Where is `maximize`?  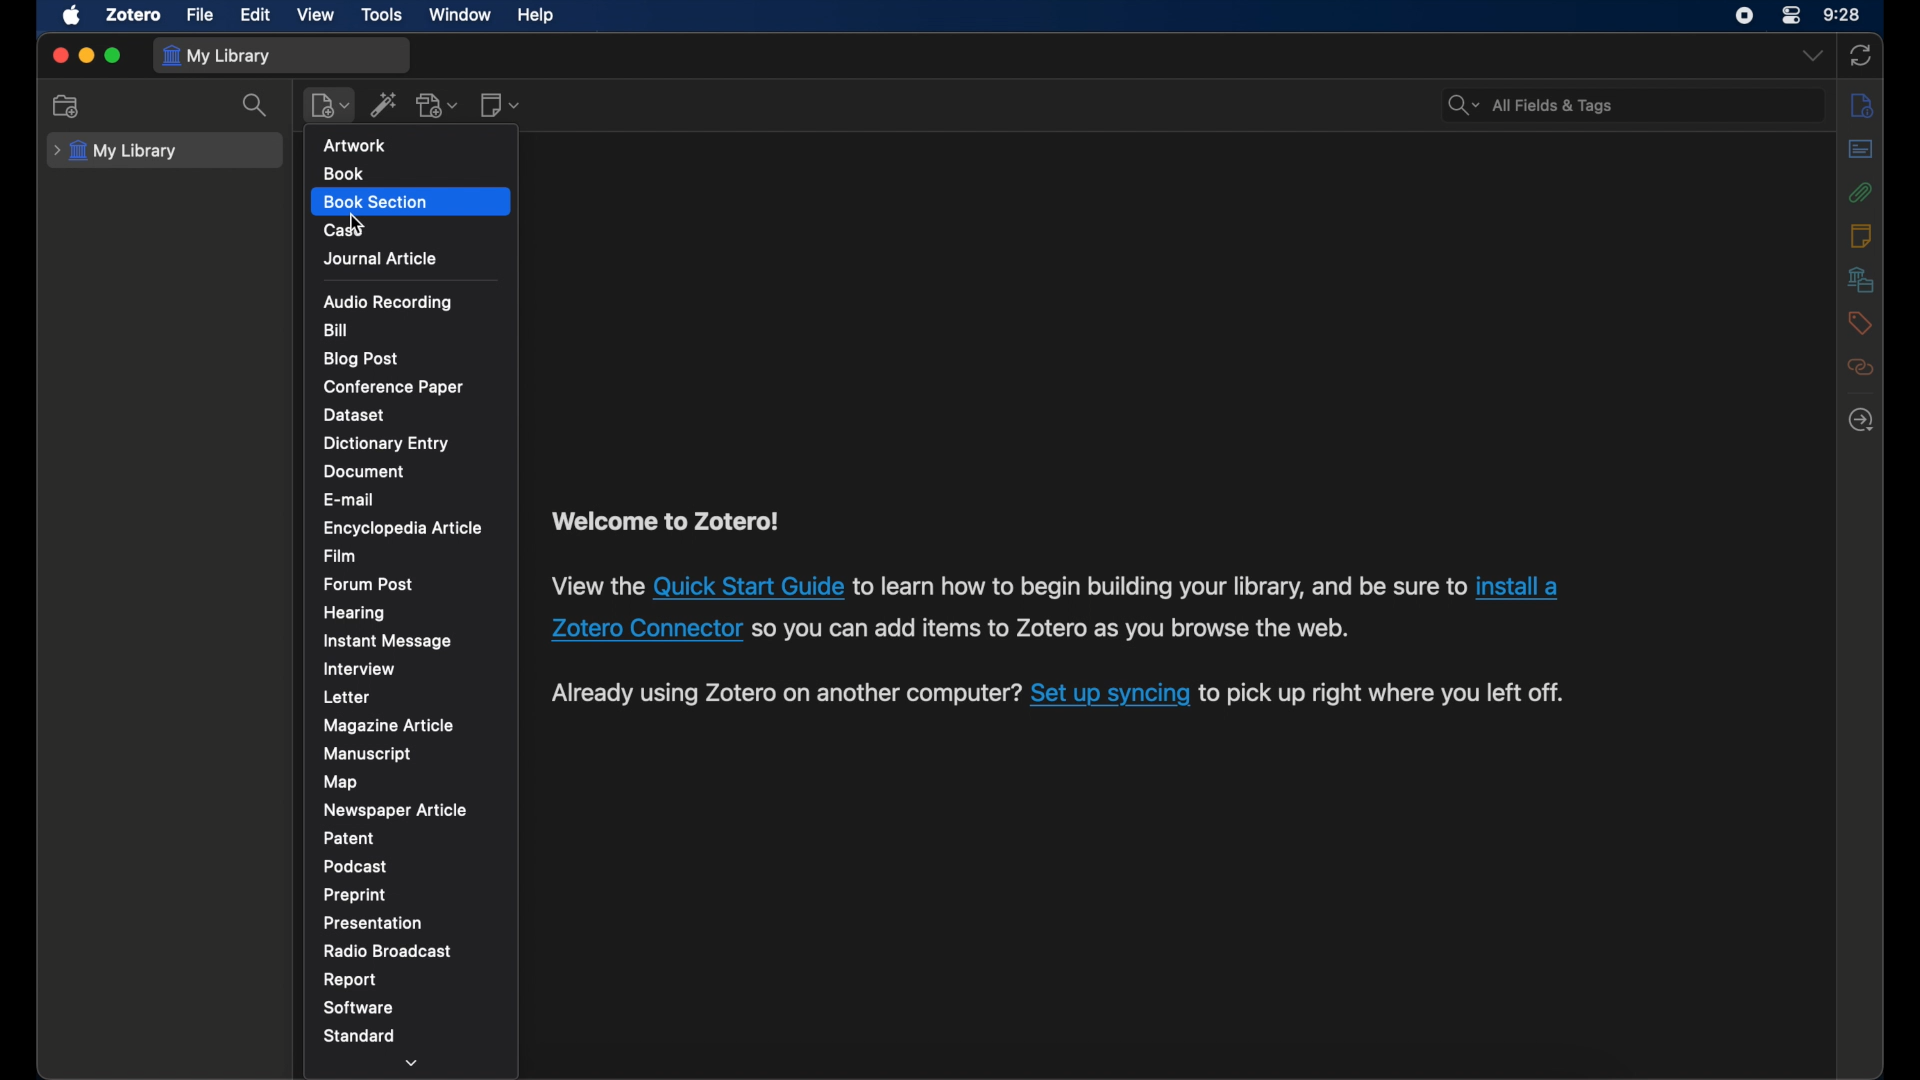 maximize is located at coordinates (114, 55).